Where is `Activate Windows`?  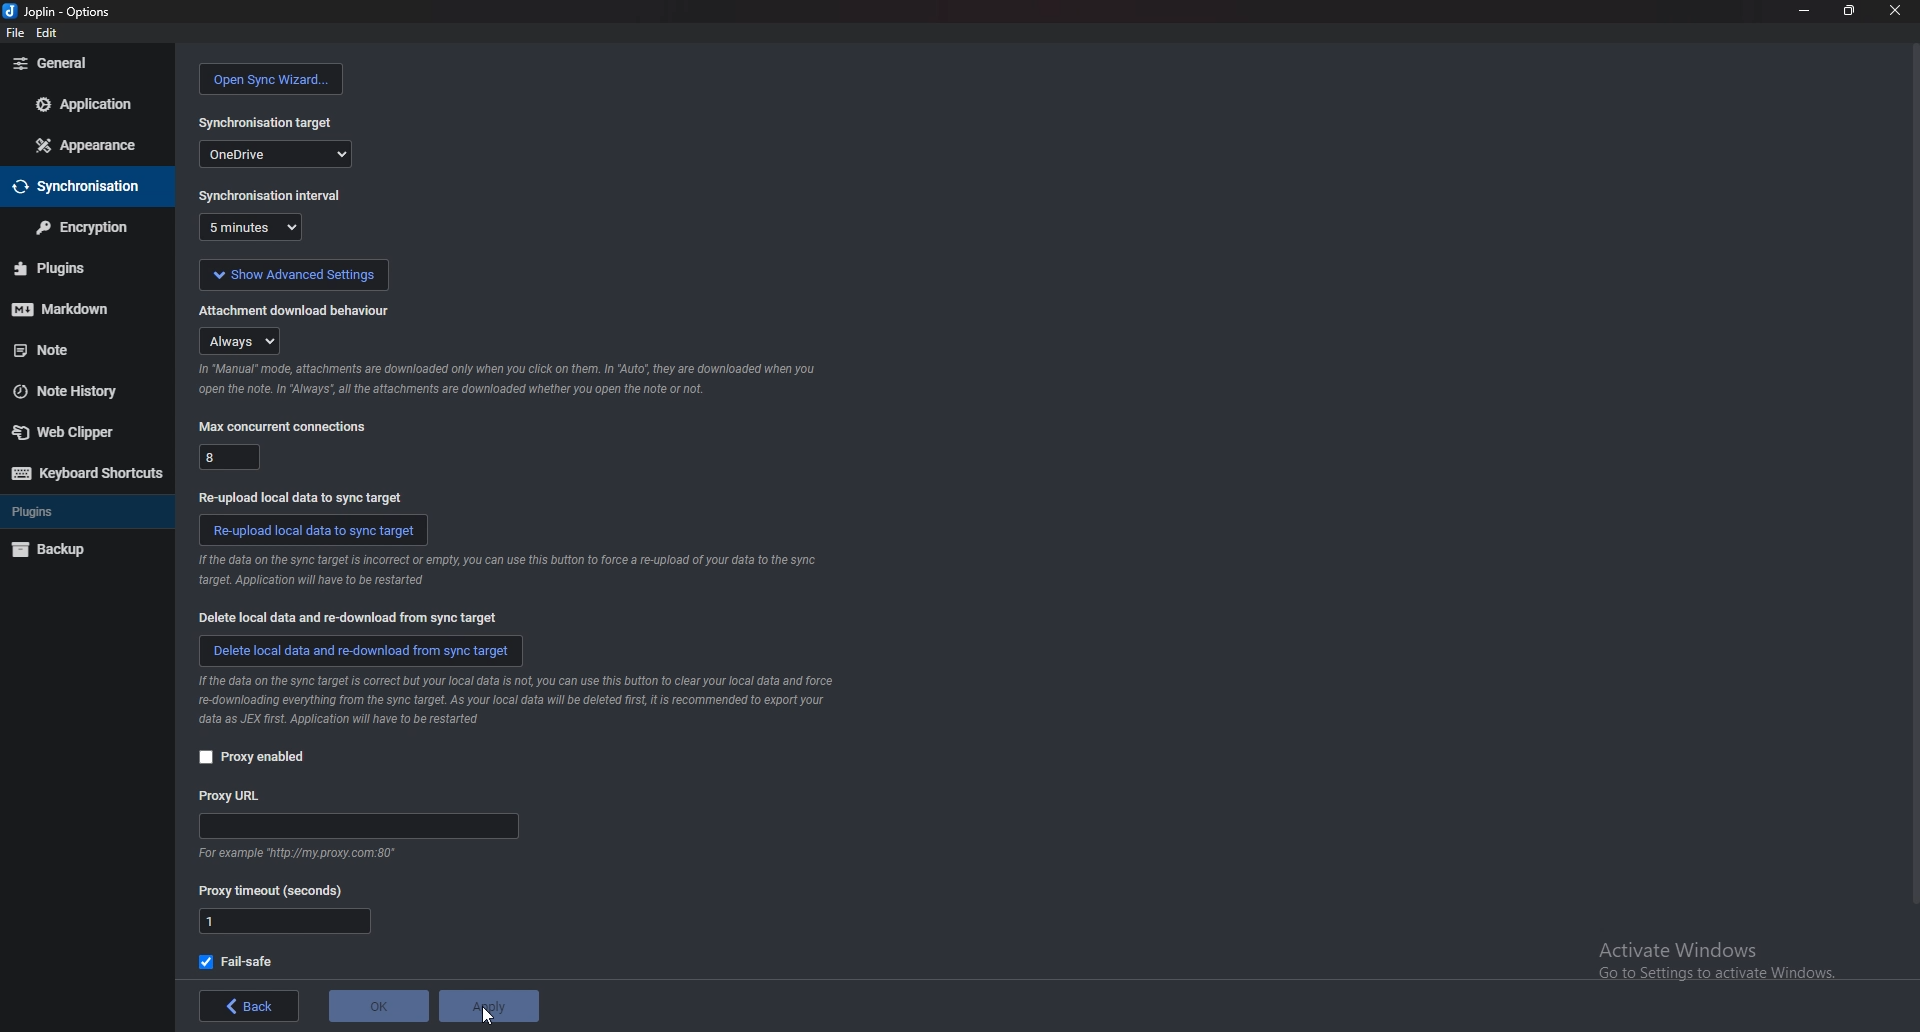
Activate Windows is located at coordinates (1710, 957).